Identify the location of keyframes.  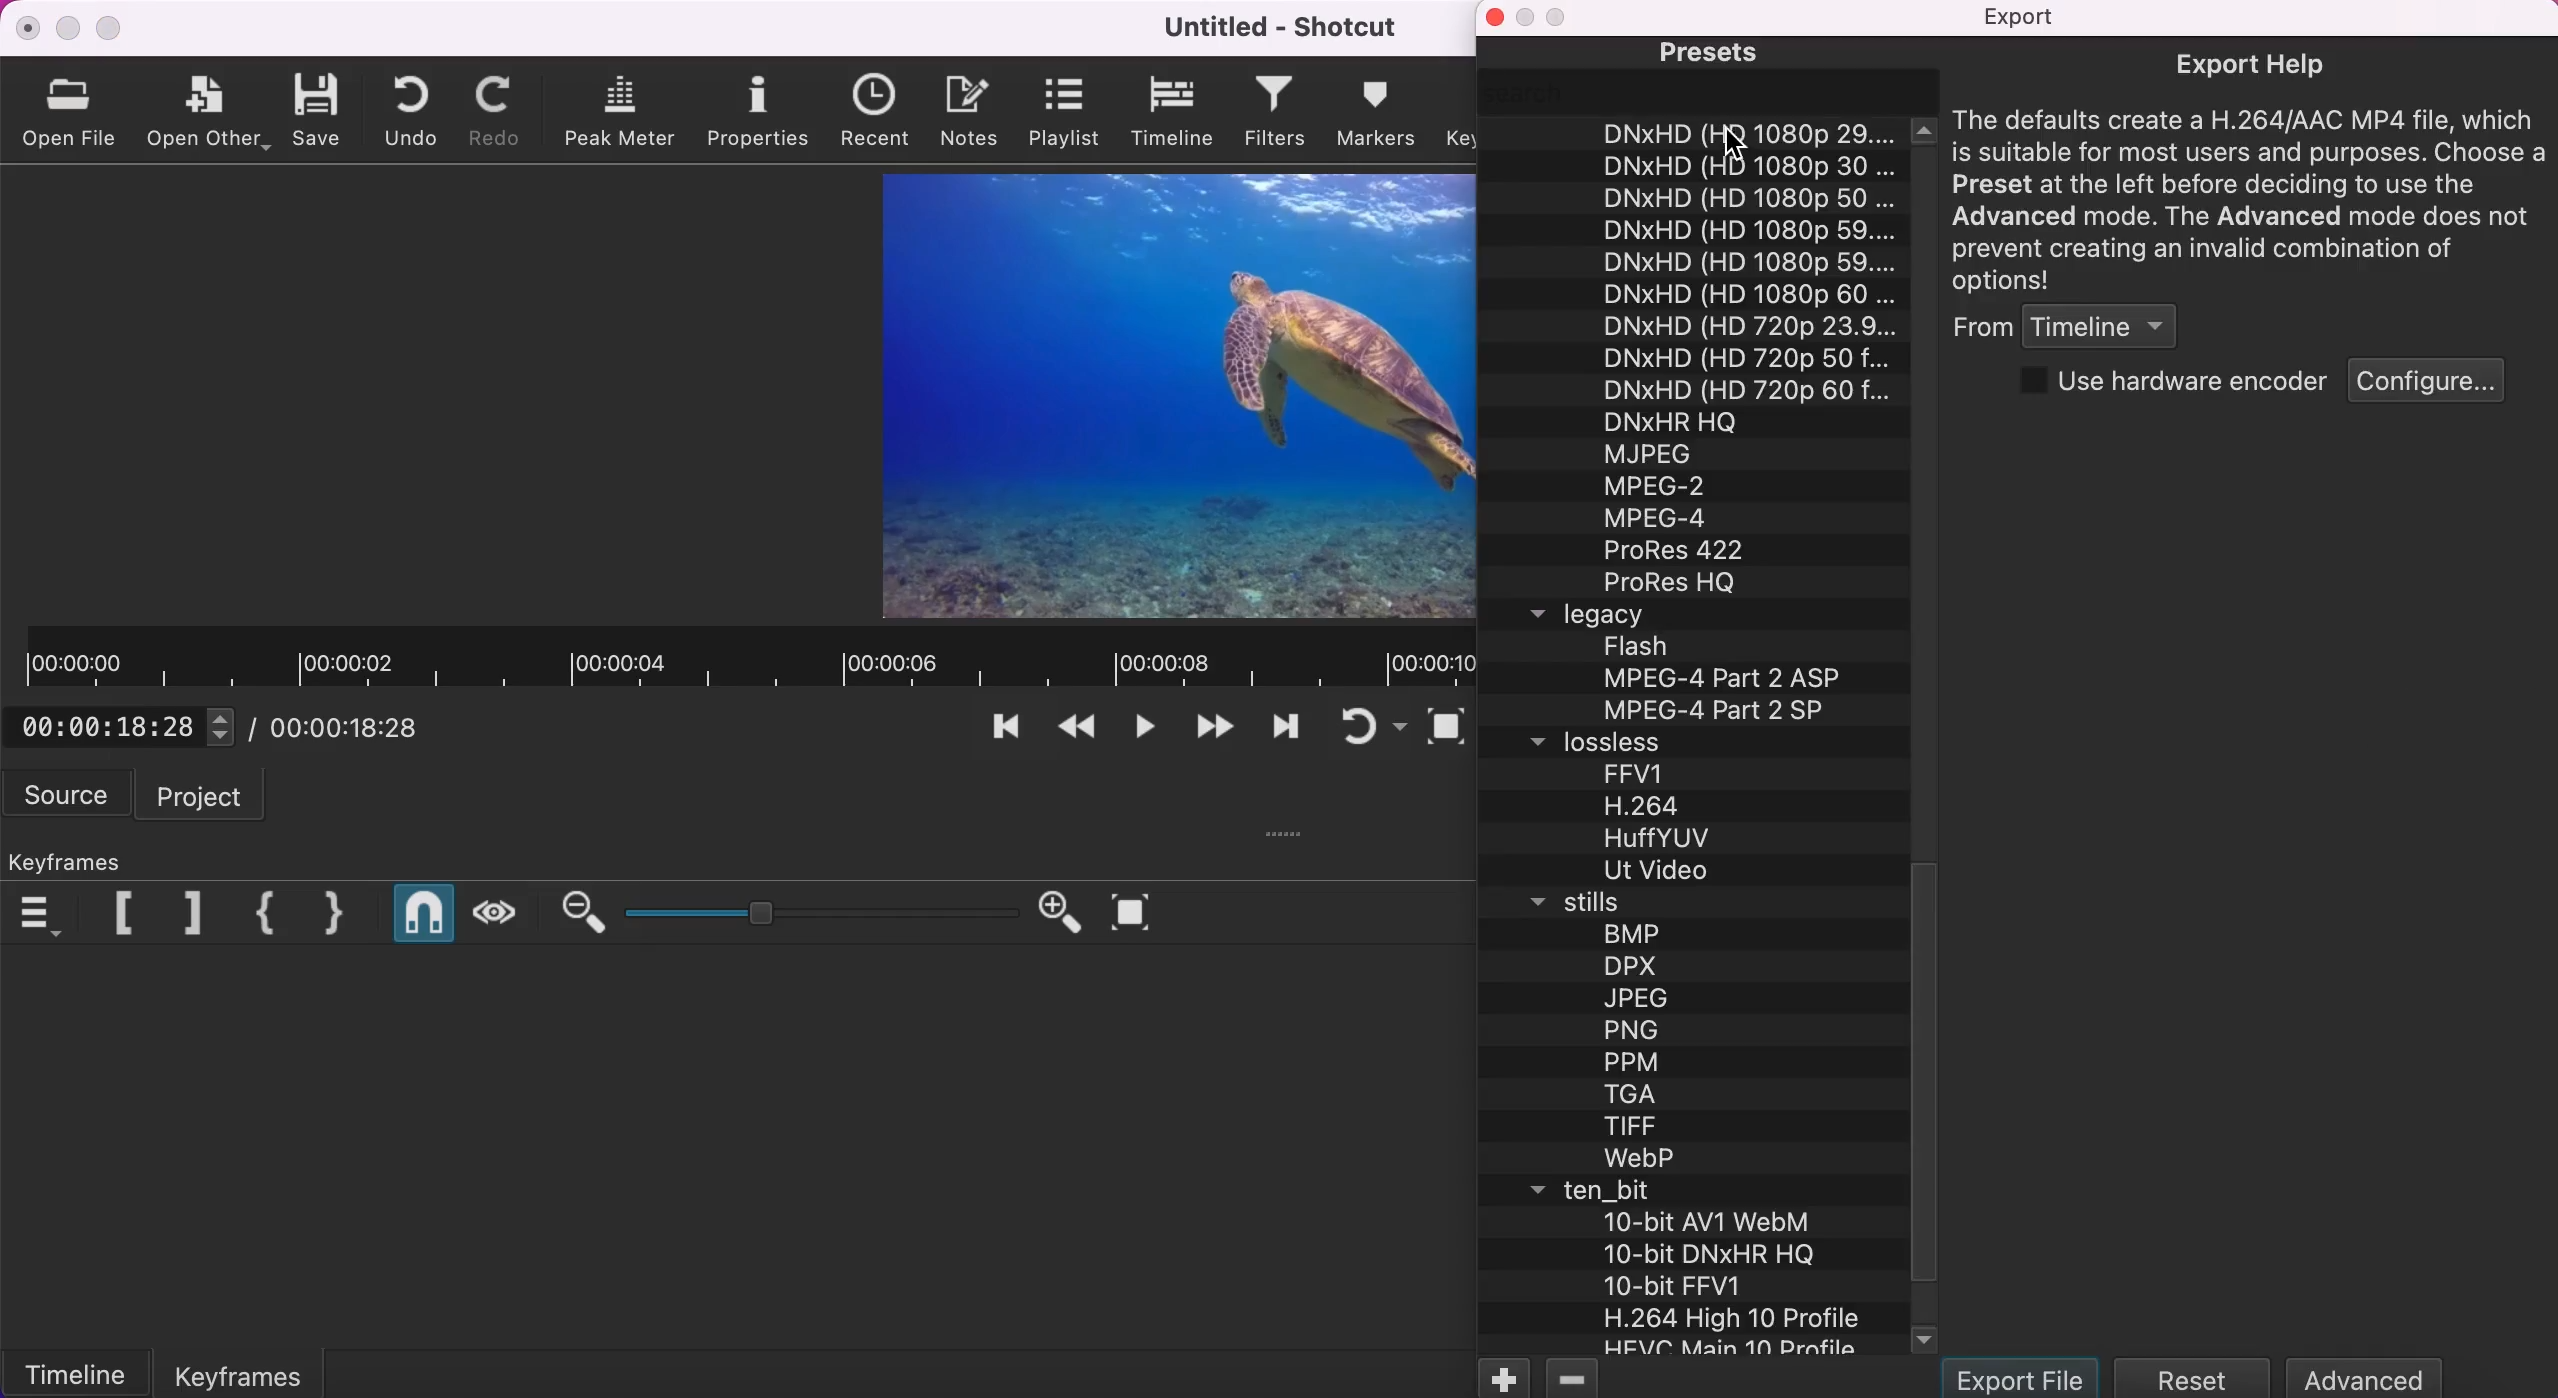
(75, 856).